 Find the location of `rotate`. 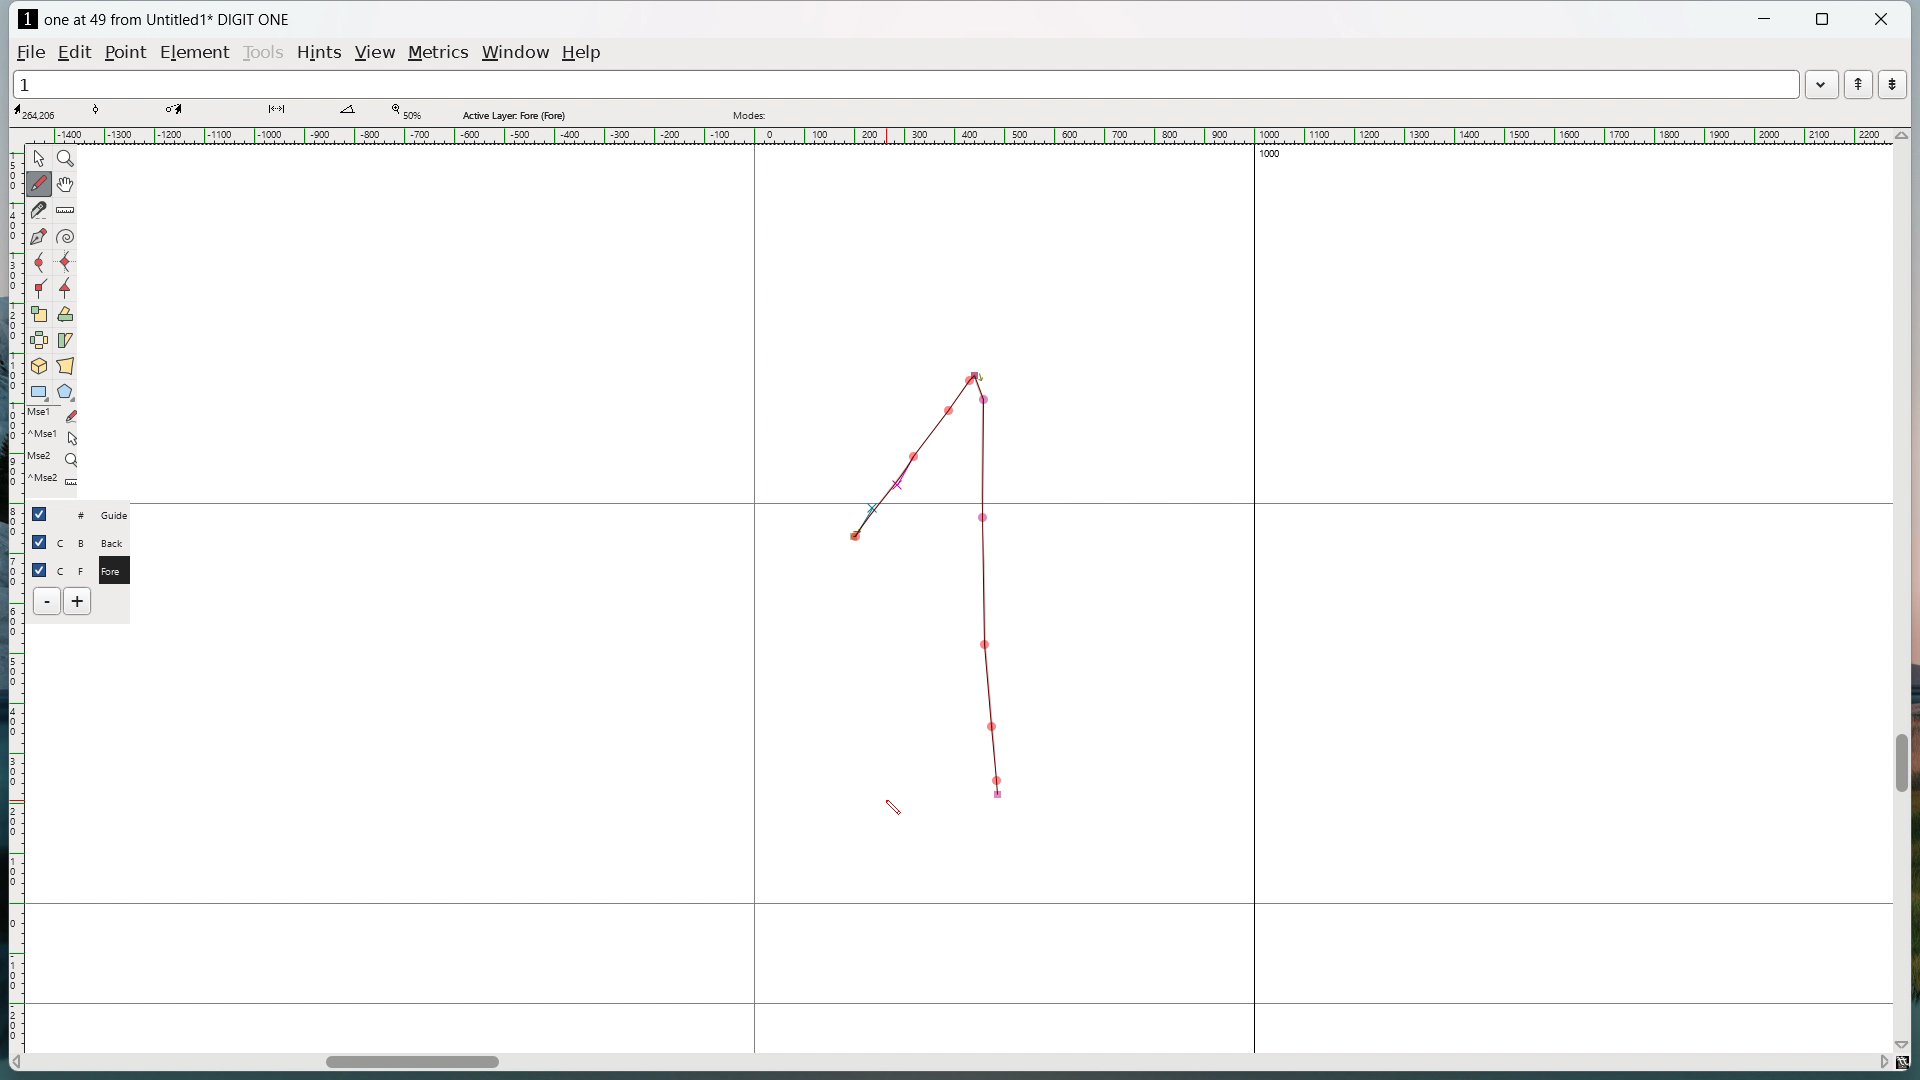

rotate is located at coordinates (65, 314).